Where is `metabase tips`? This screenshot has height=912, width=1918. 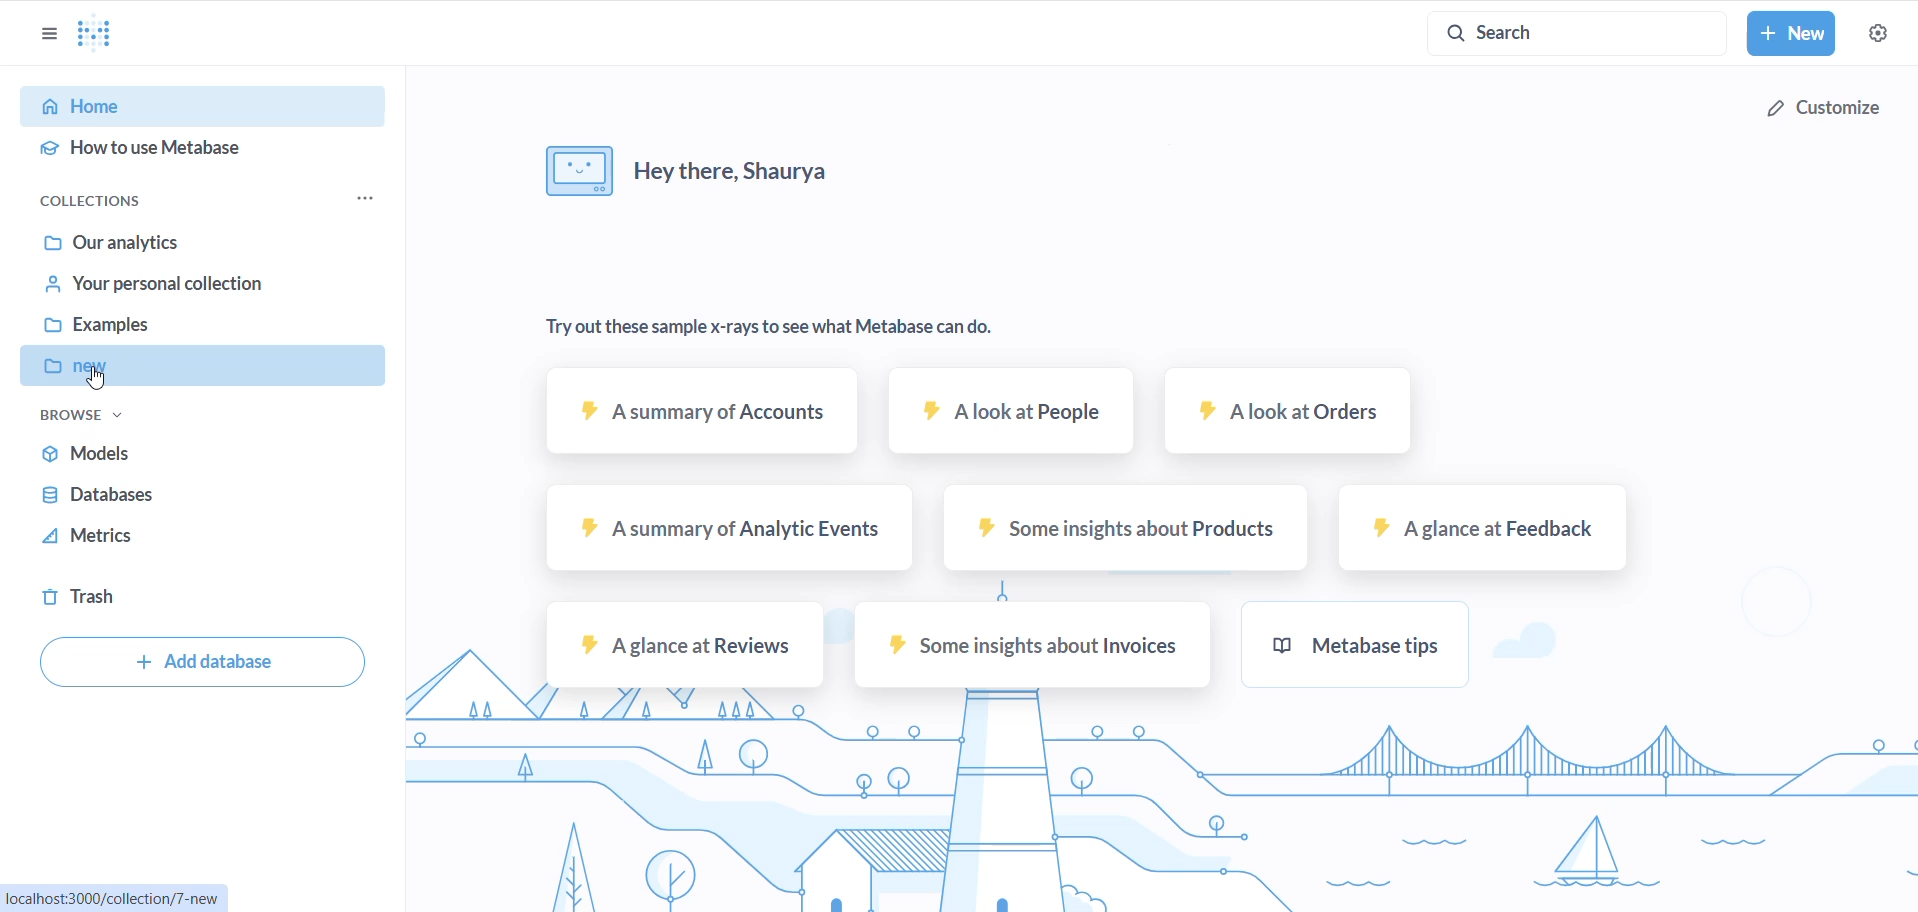 metabase tips is located at coordinates (1388, 652).